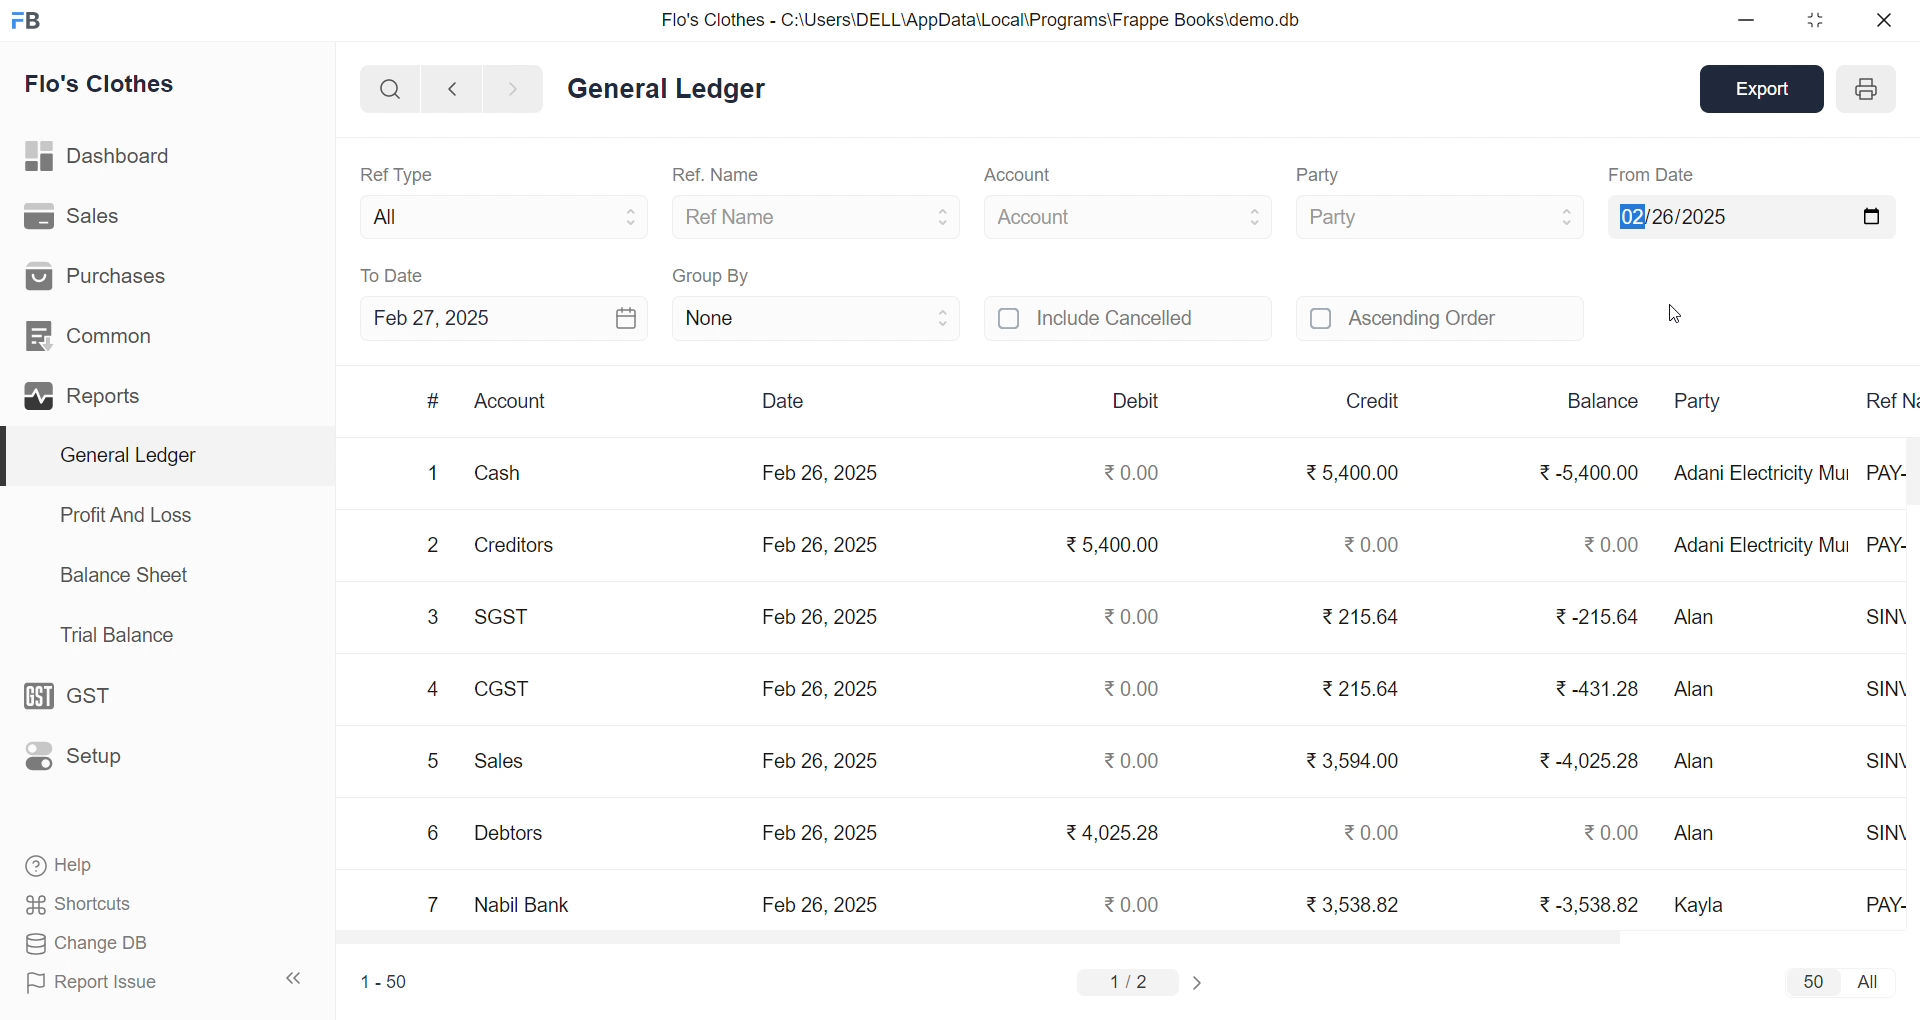 The height and width of the screenshot is (1020, 1920). Describe the element at coordinates (1128, 214) in the screenshot. I see `Account` at that location.